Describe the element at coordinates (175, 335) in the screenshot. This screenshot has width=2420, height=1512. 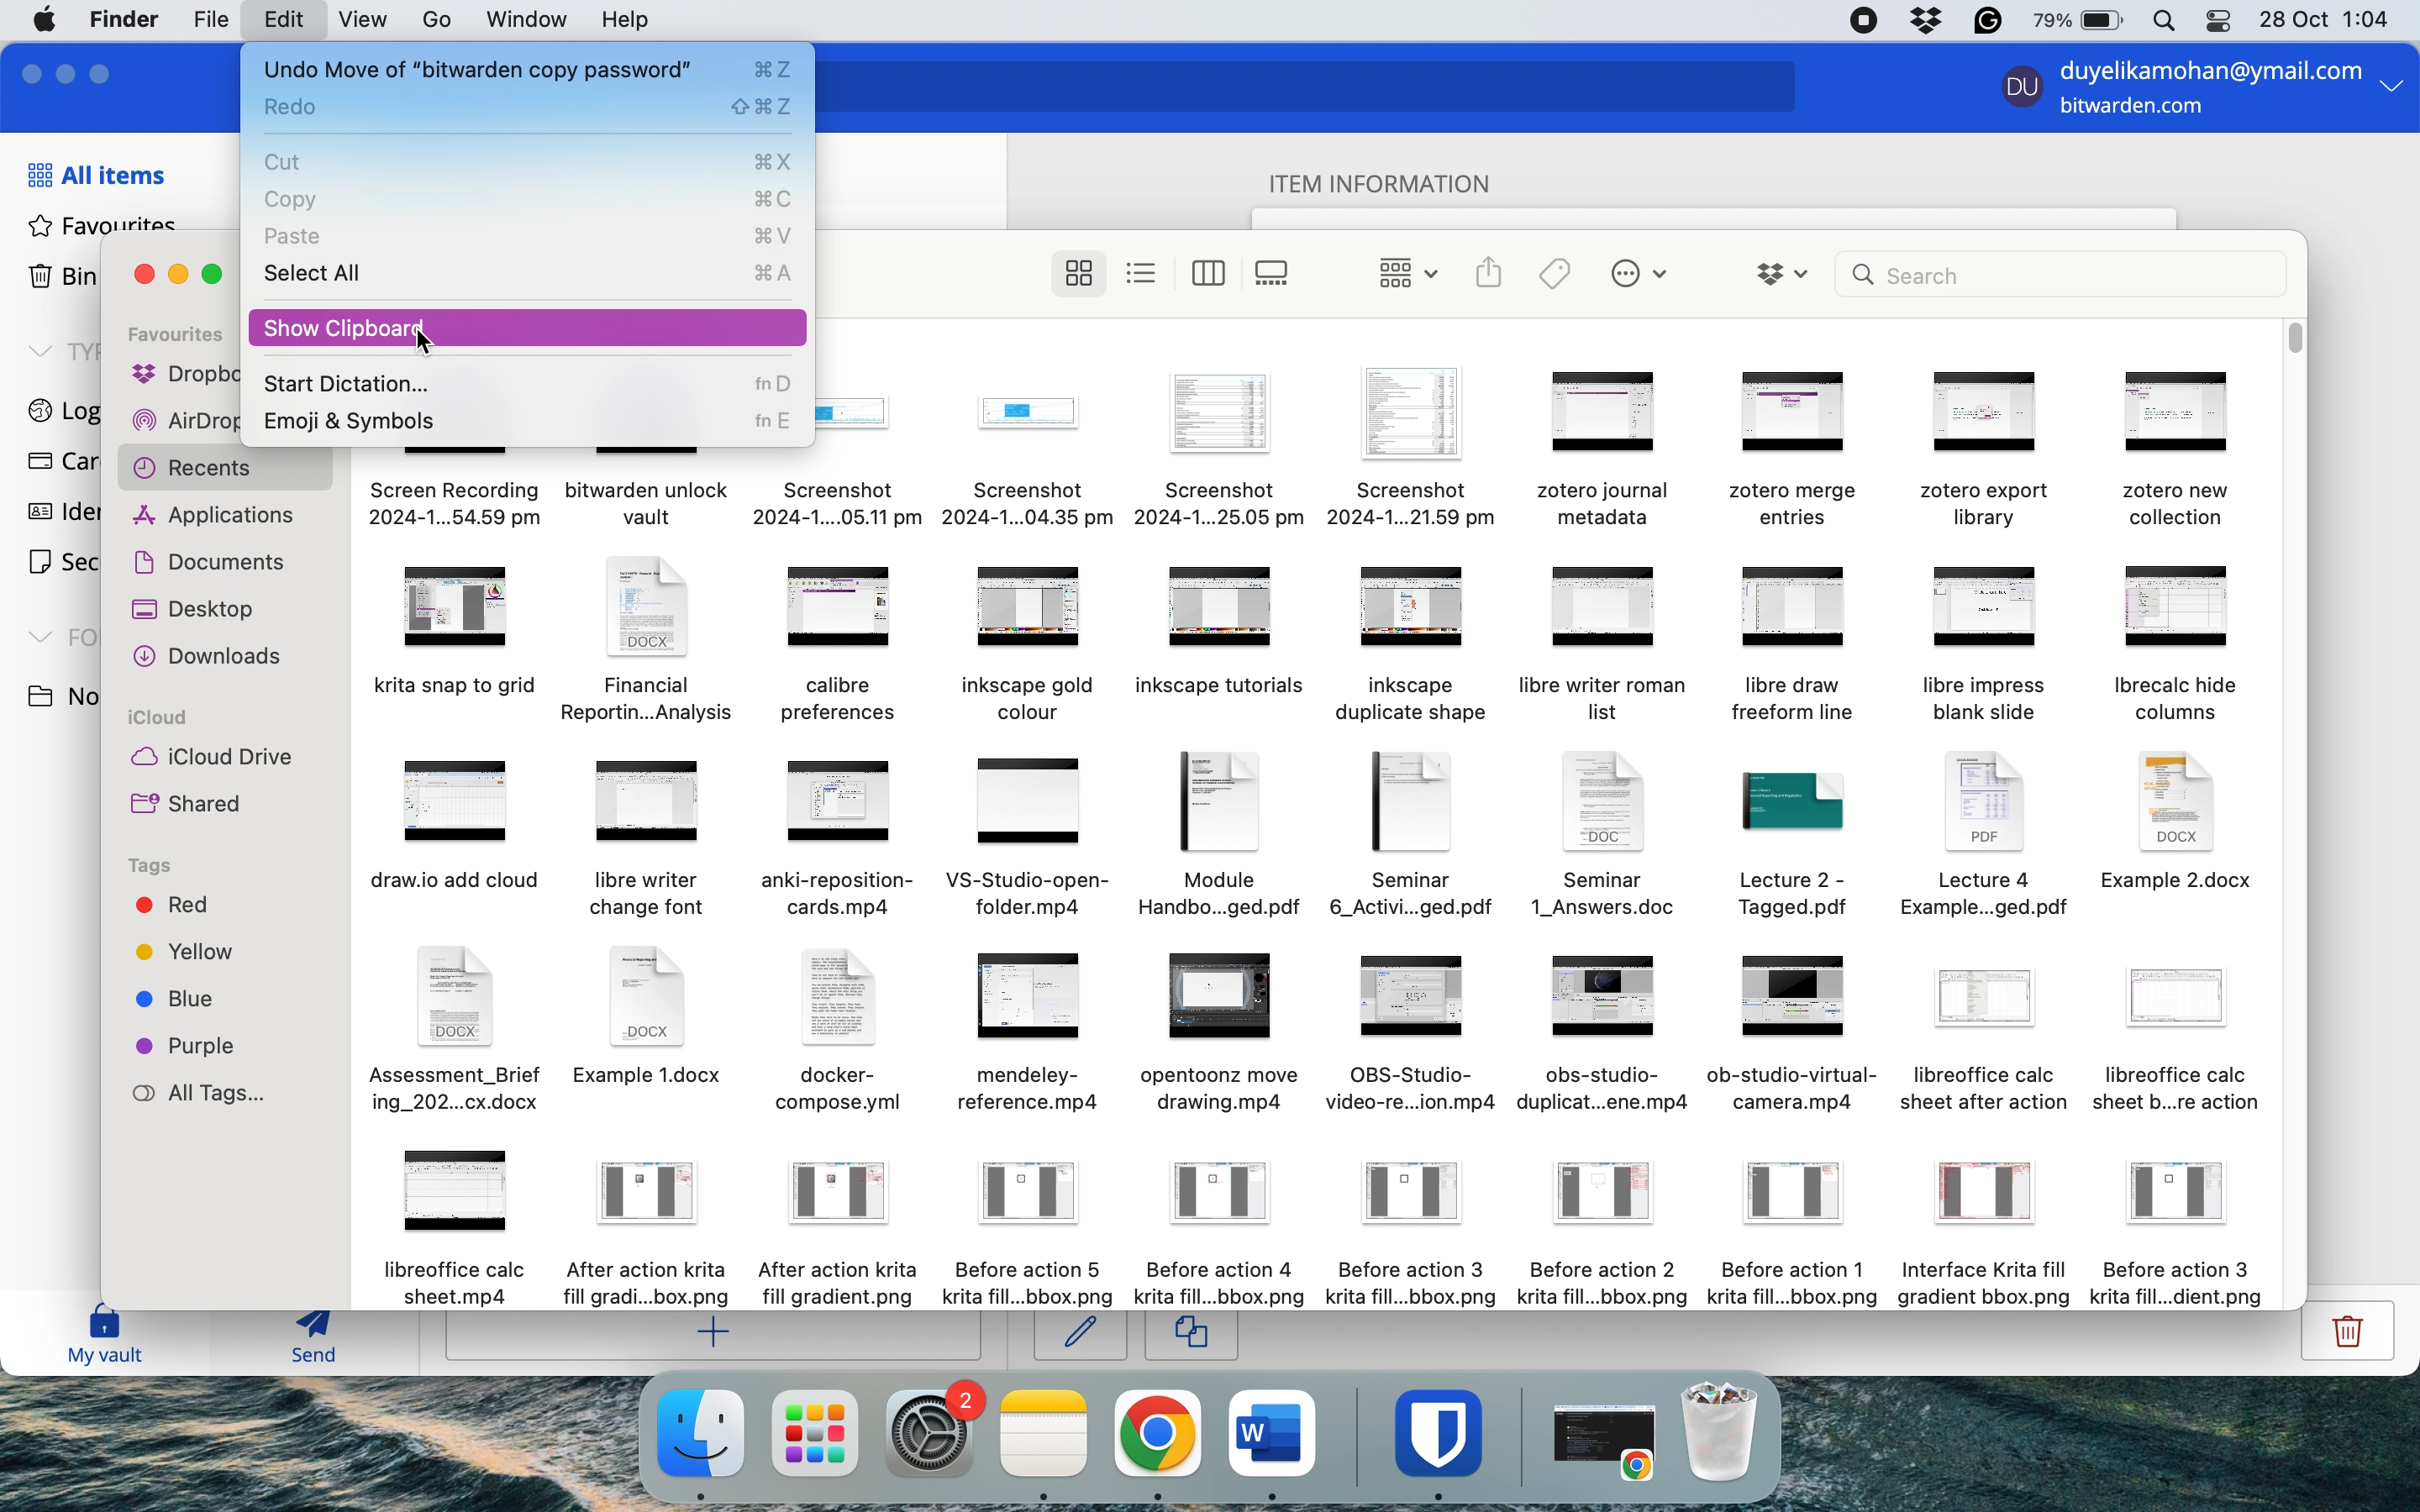
I see `favourites` at that location.